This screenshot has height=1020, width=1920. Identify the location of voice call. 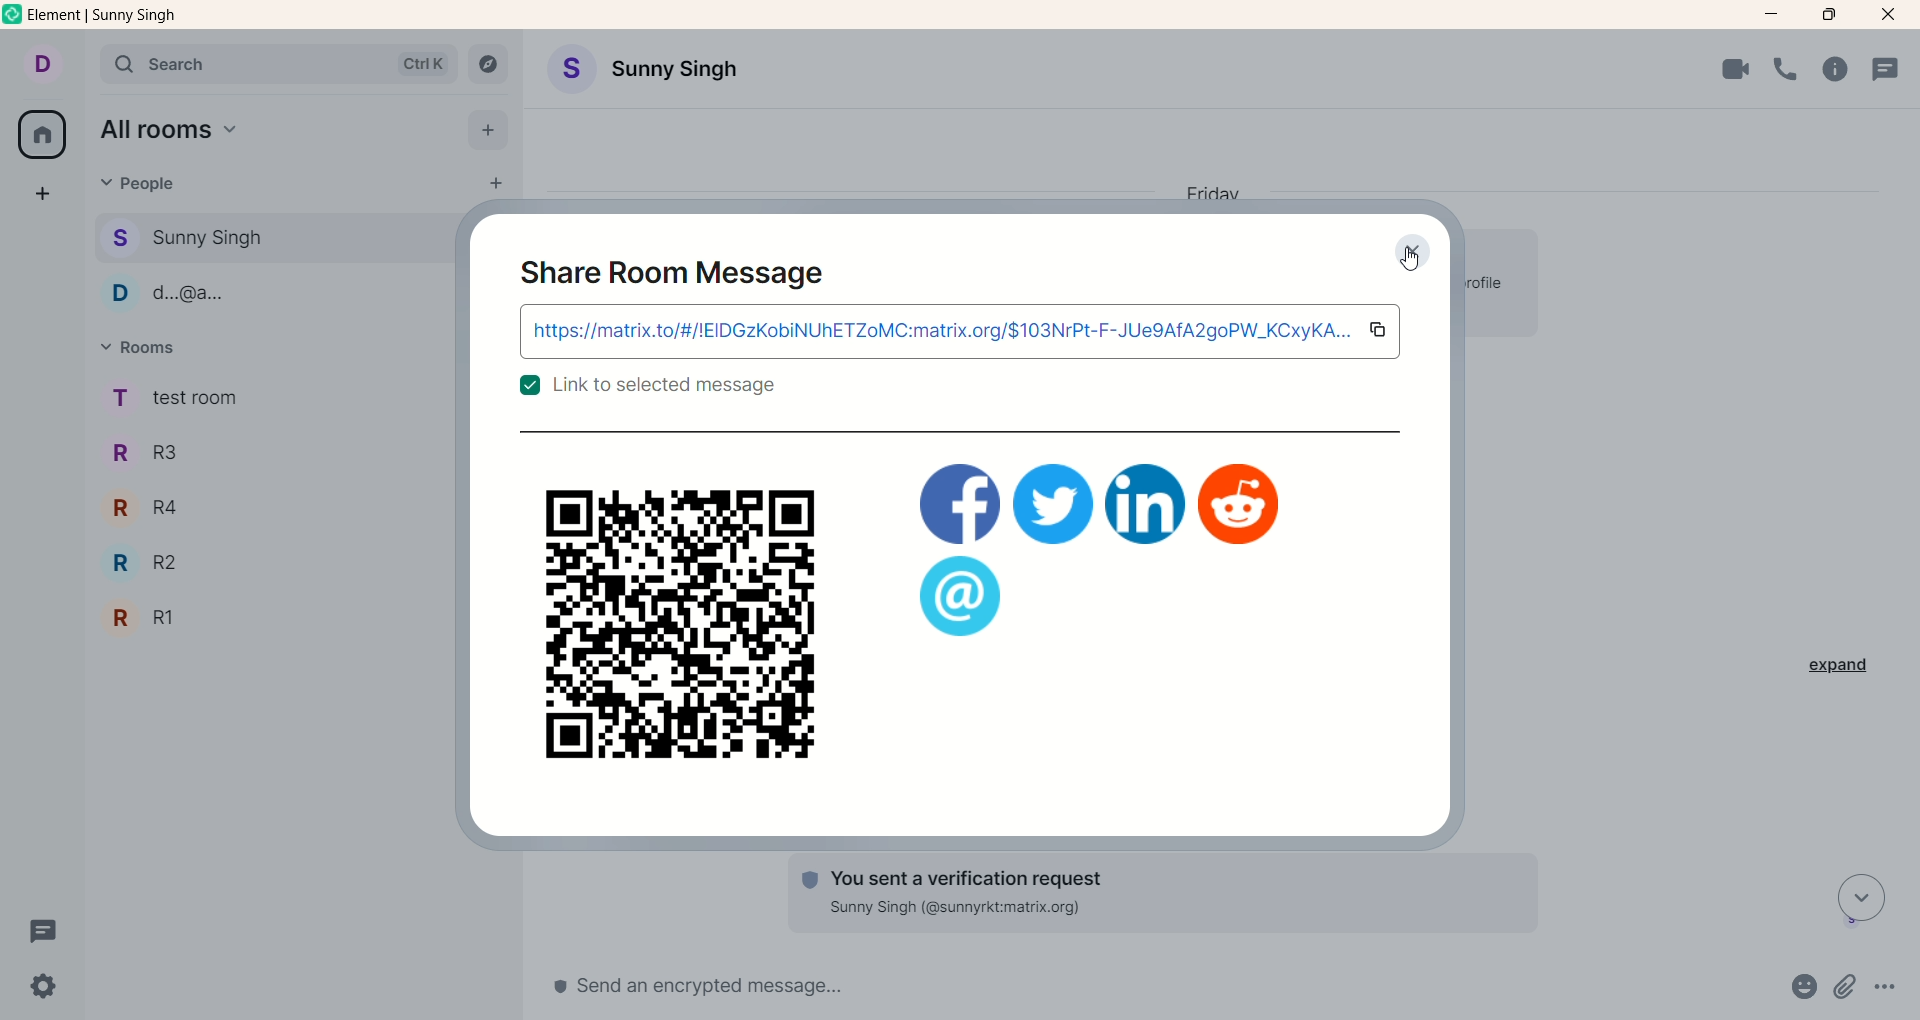
(1790, 71).